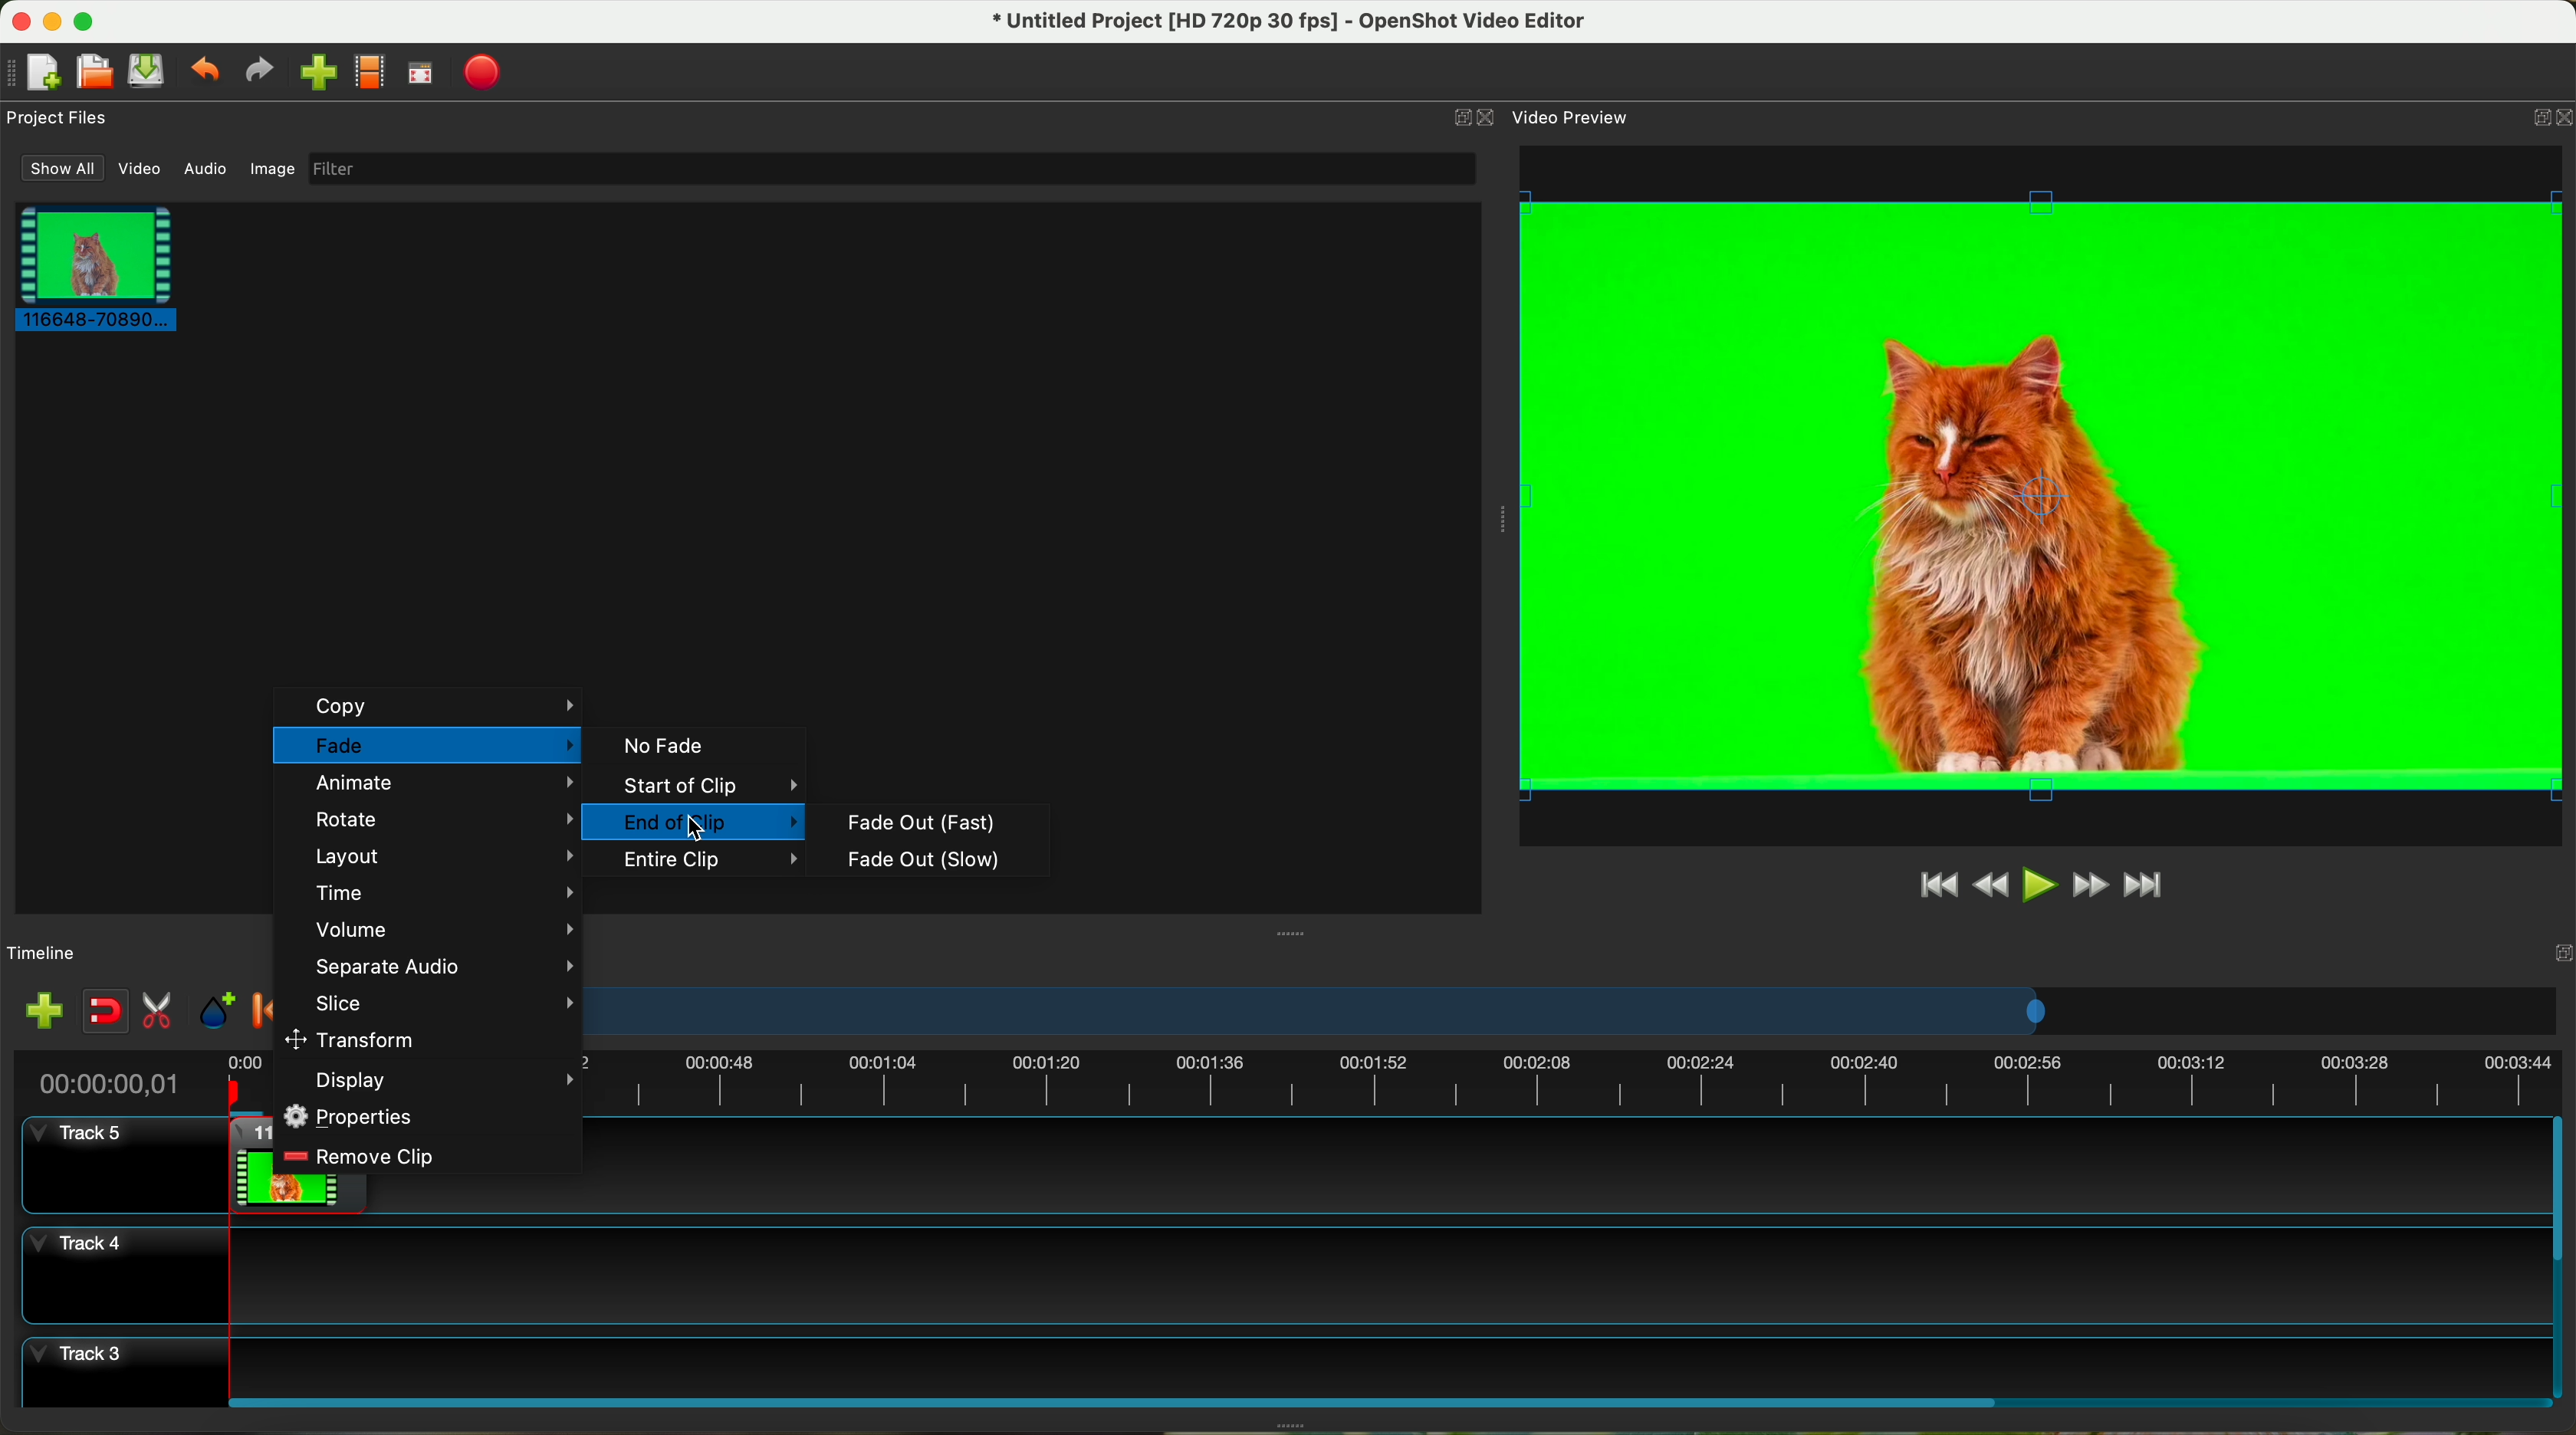 The height and width of the screenshot is (1435, 2576). What do you see at coordinates (217, 1011) in the screenshot?
I see `add mark` at bounding box center [217, 1011].